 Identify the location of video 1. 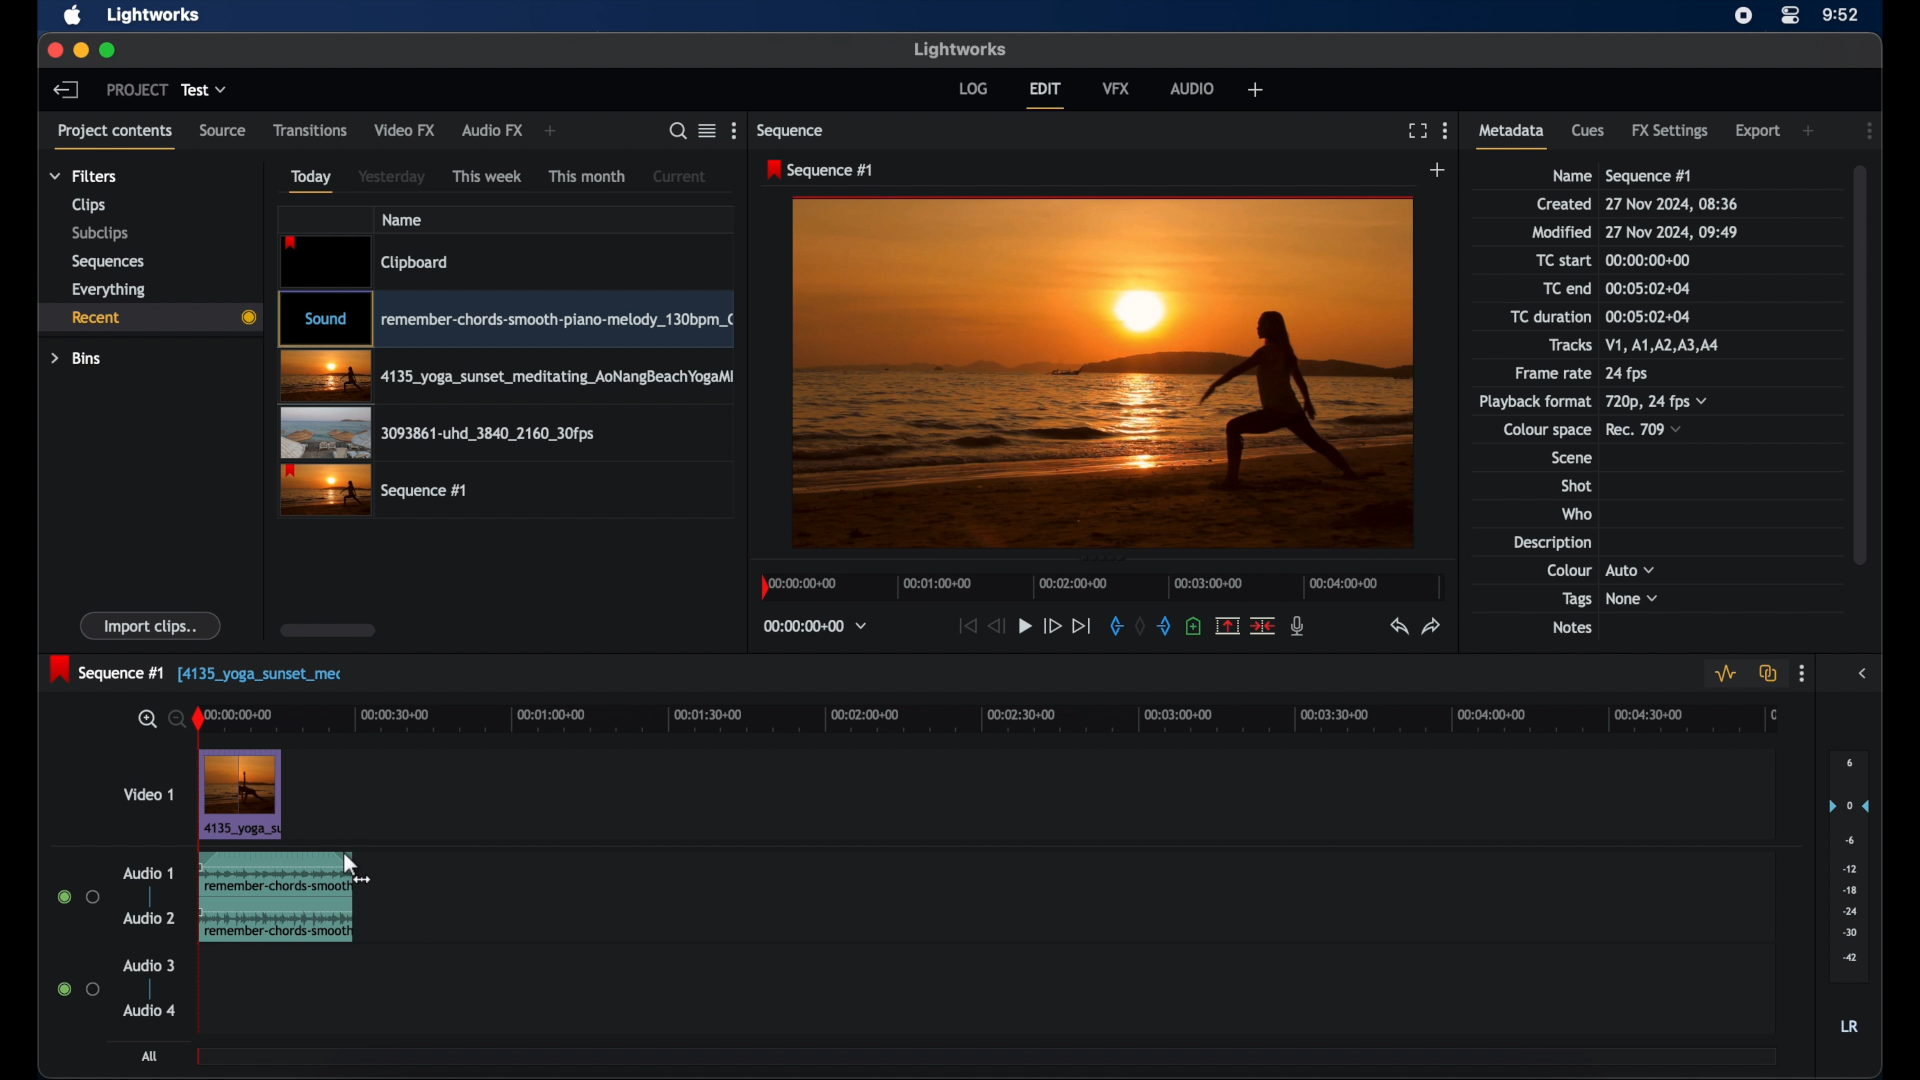
(146, 794).